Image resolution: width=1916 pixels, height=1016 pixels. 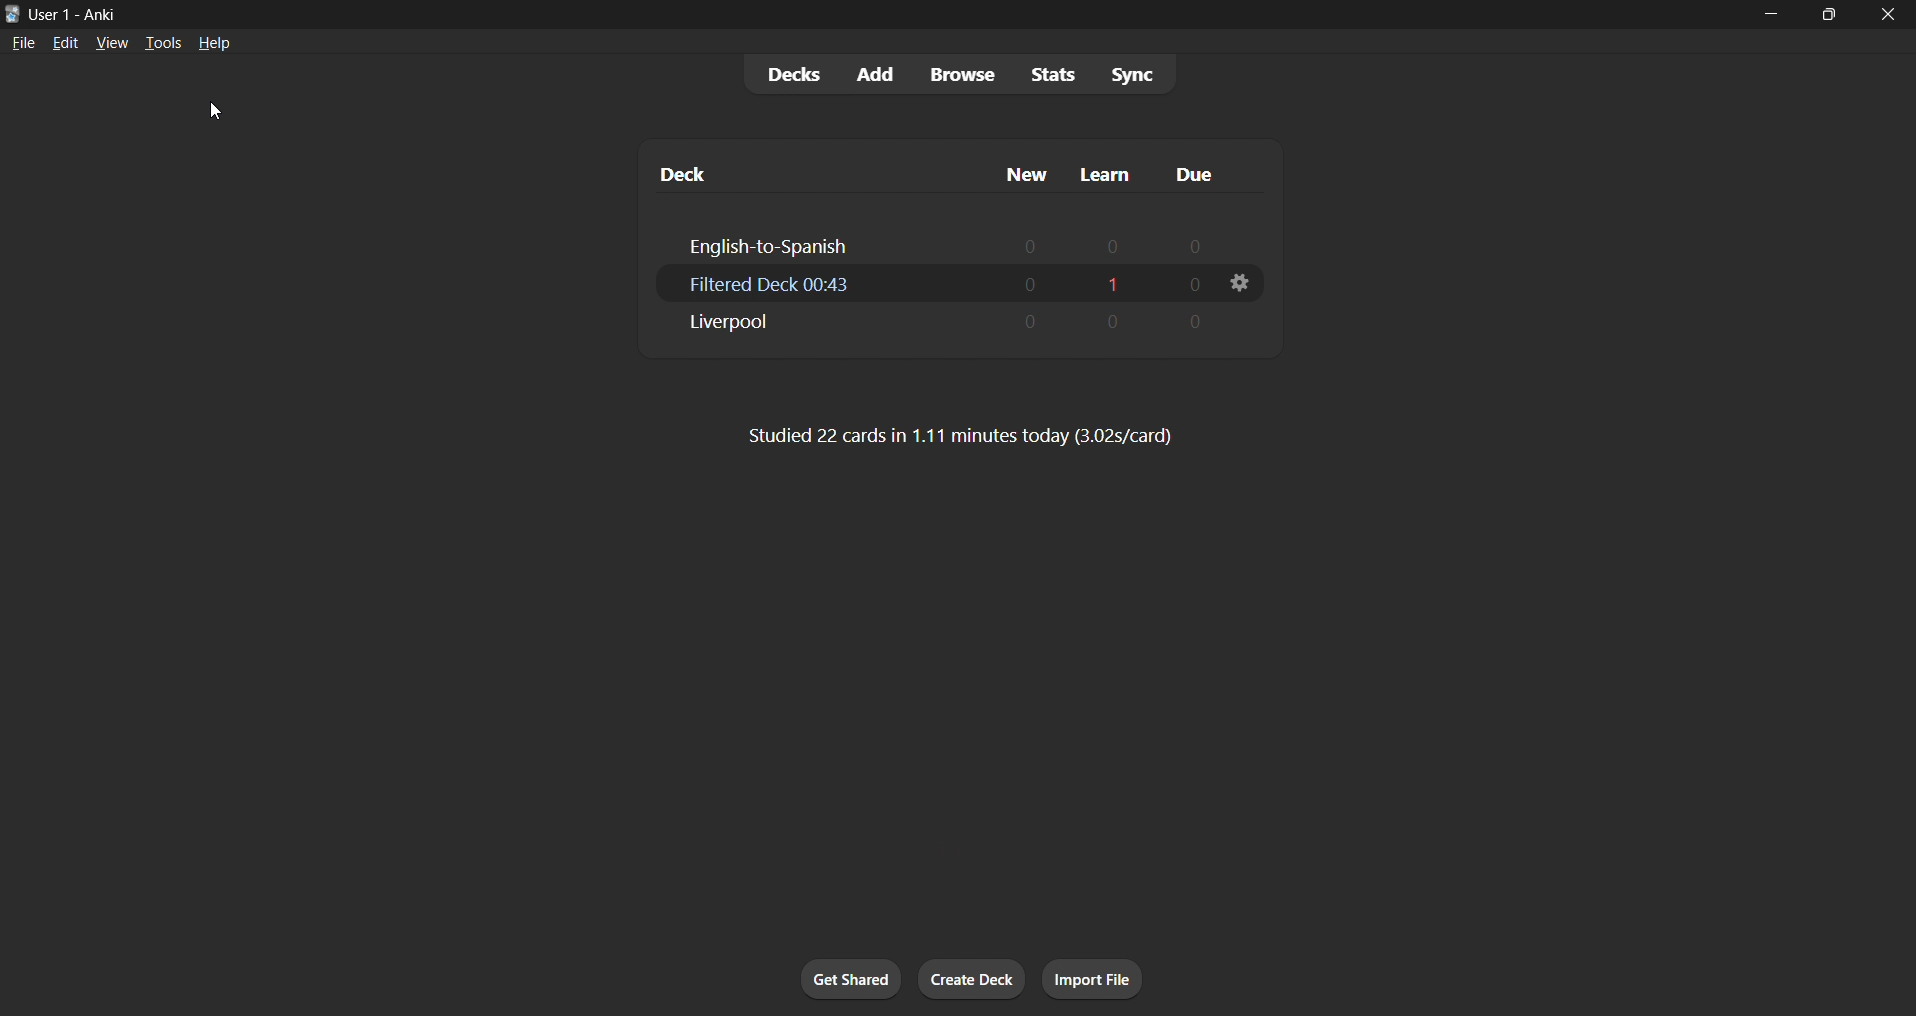 What do you see at coordinates (974, 438) in the screenshot?
I see `Studied 22 cards in 1.11 minutes today (3.02s/card)` at bounding box center [974, 438].